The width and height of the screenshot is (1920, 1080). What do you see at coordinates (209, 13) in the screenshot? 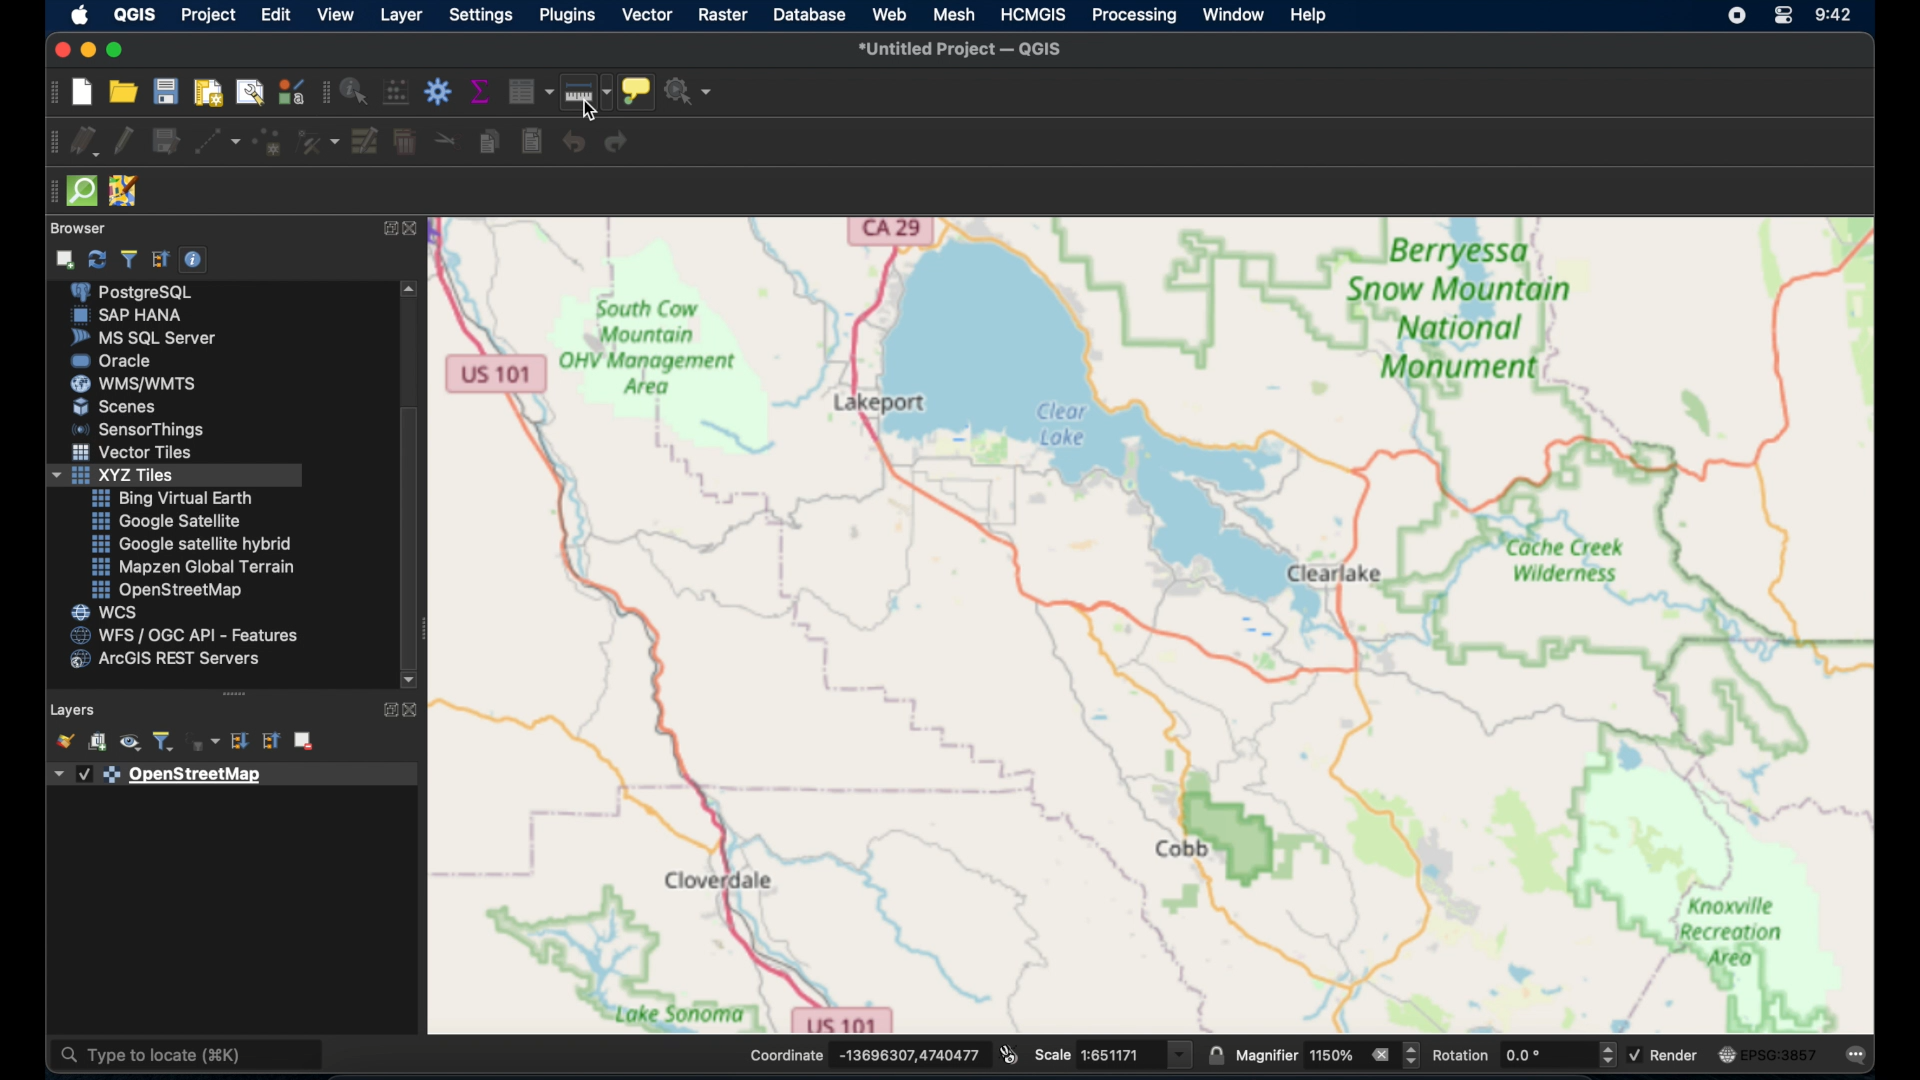
I see `project` at bounding box center [209, 13].